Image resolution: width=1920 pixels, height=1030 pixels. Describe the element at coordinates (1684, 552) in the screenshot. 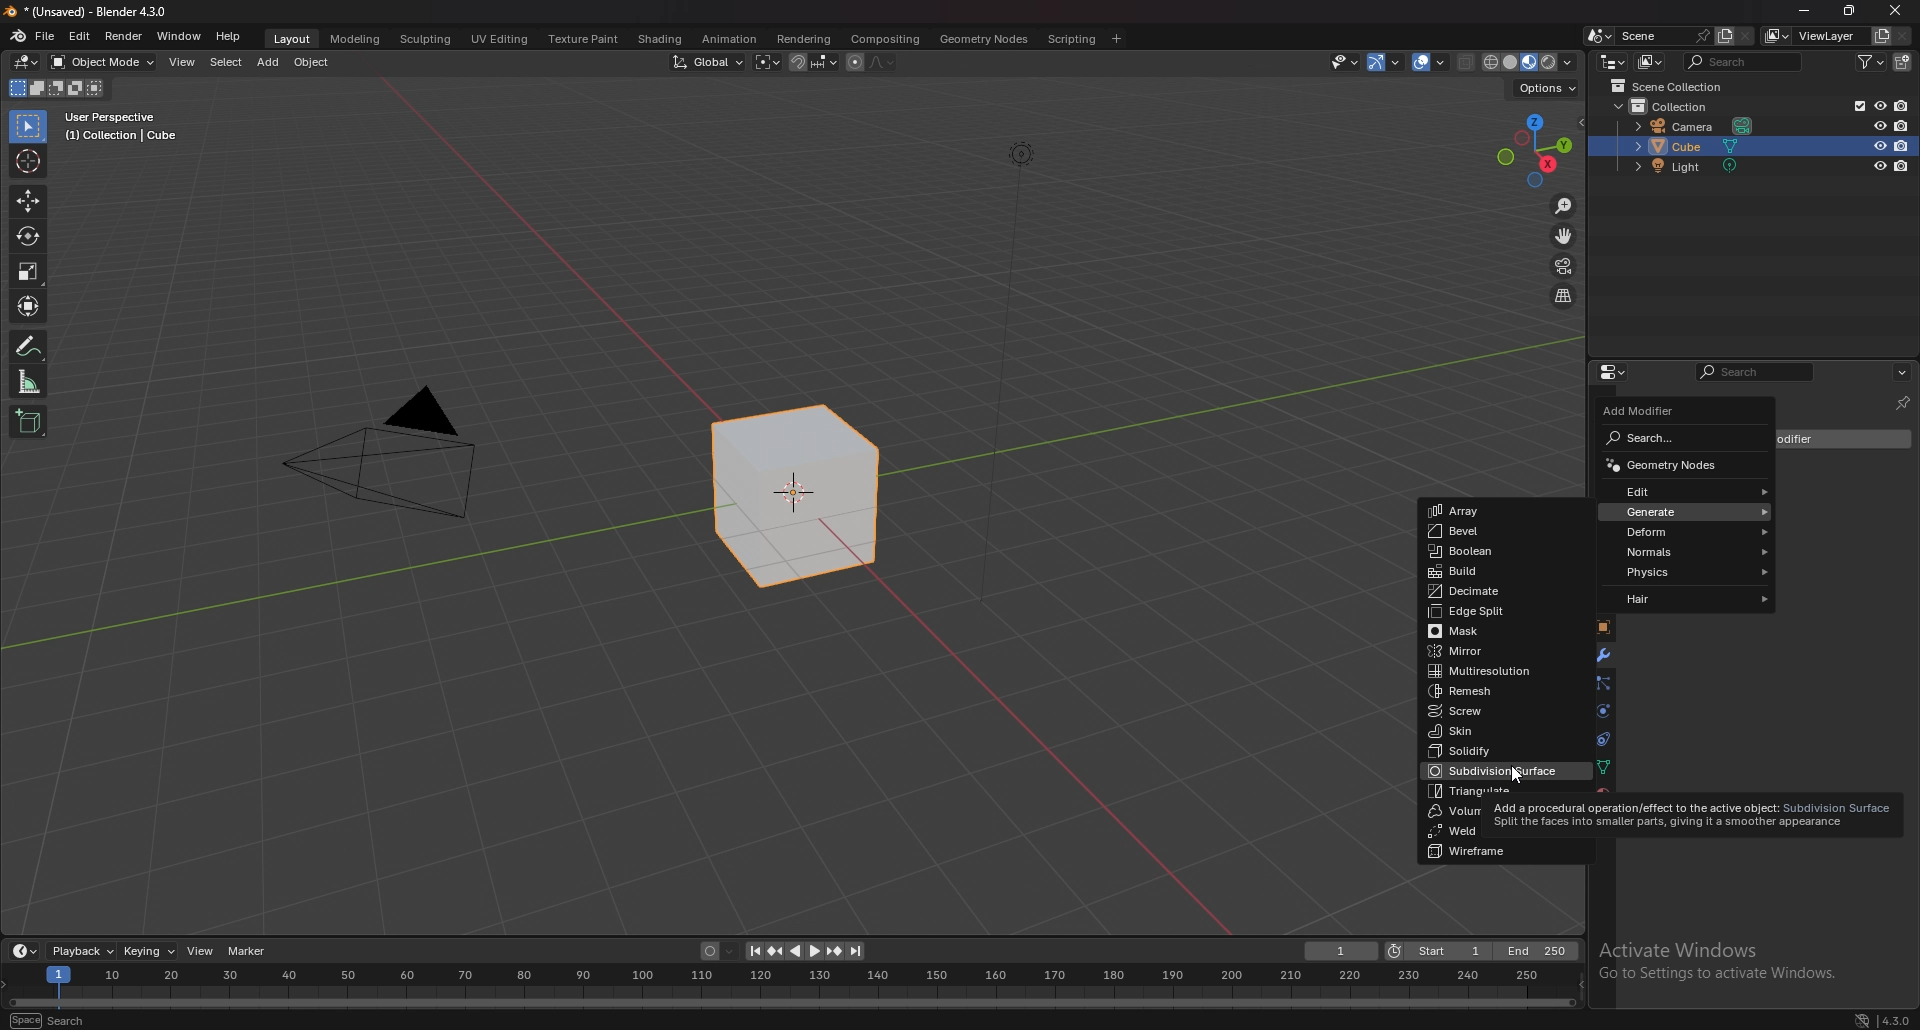

I see `normals` at that location.